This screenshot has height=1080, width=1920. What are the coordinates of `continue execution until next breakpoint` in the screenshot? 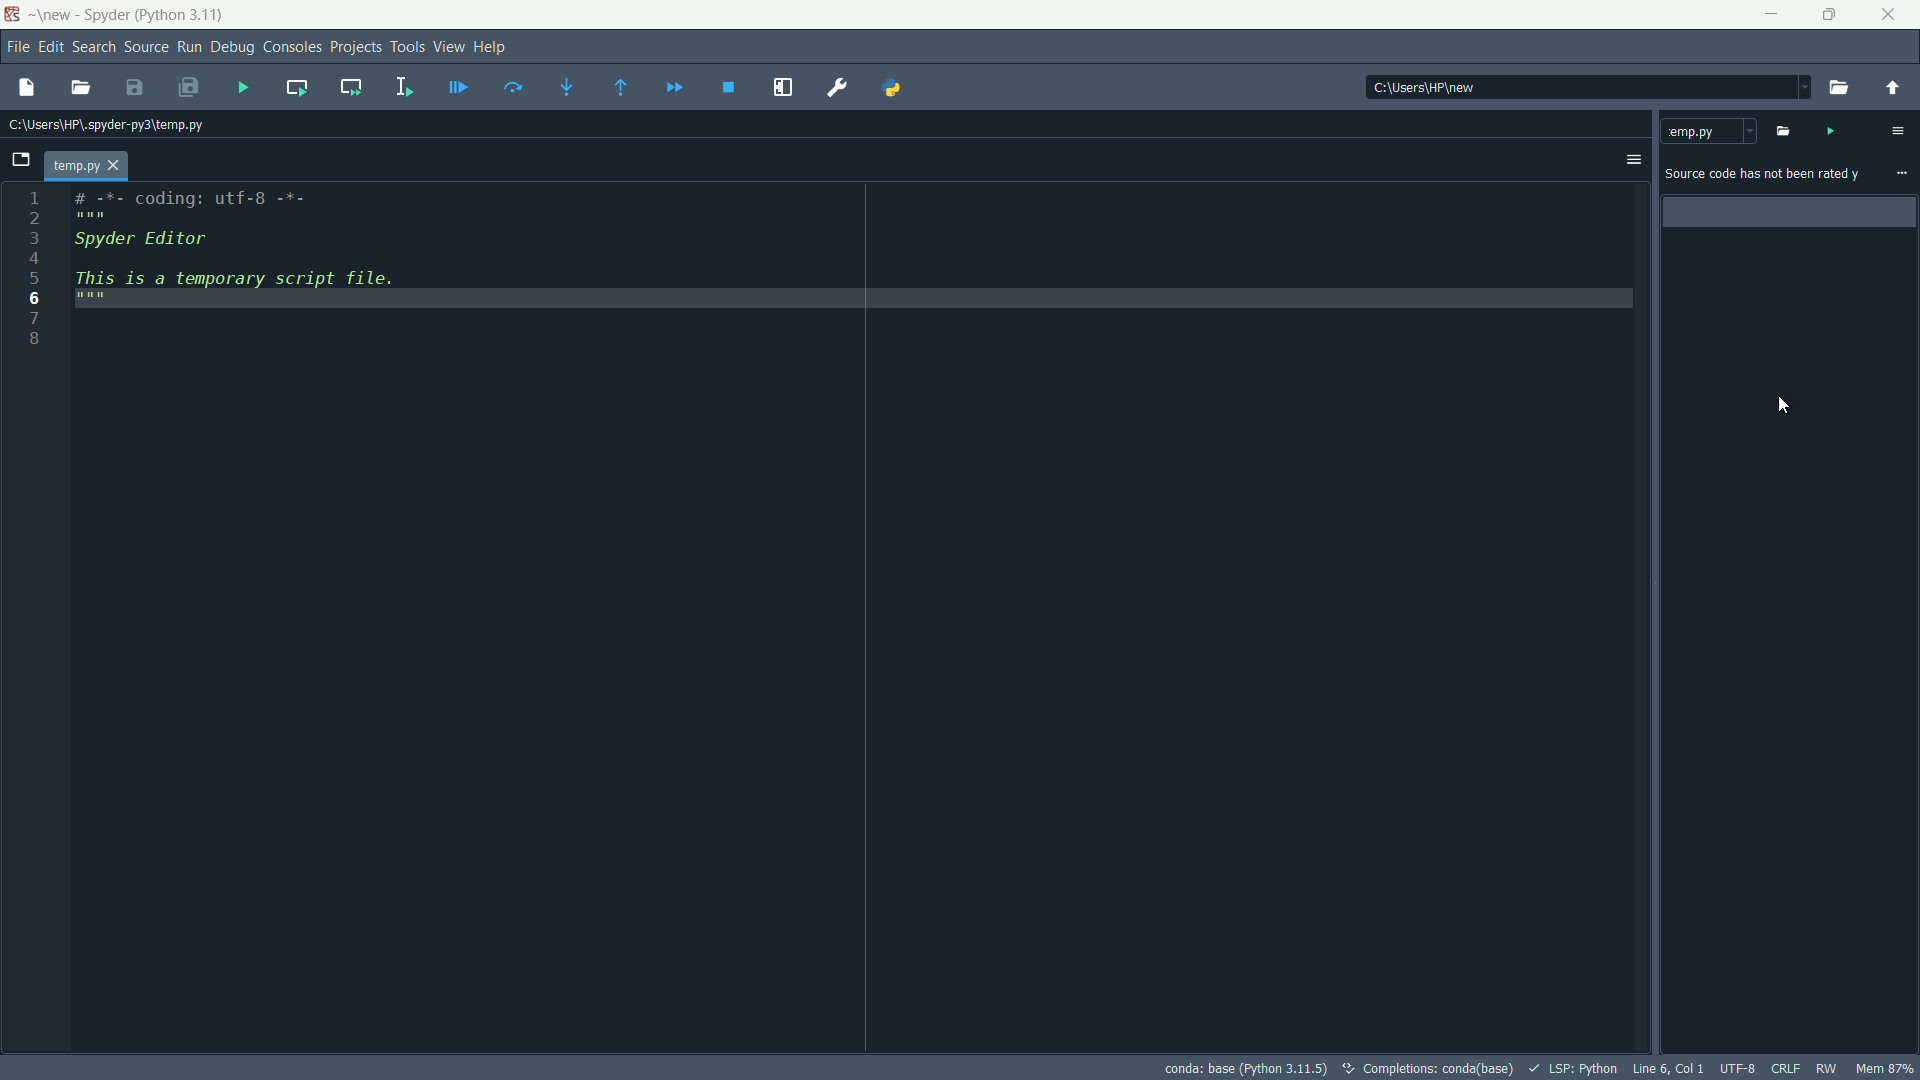 It's located at (675, 89).